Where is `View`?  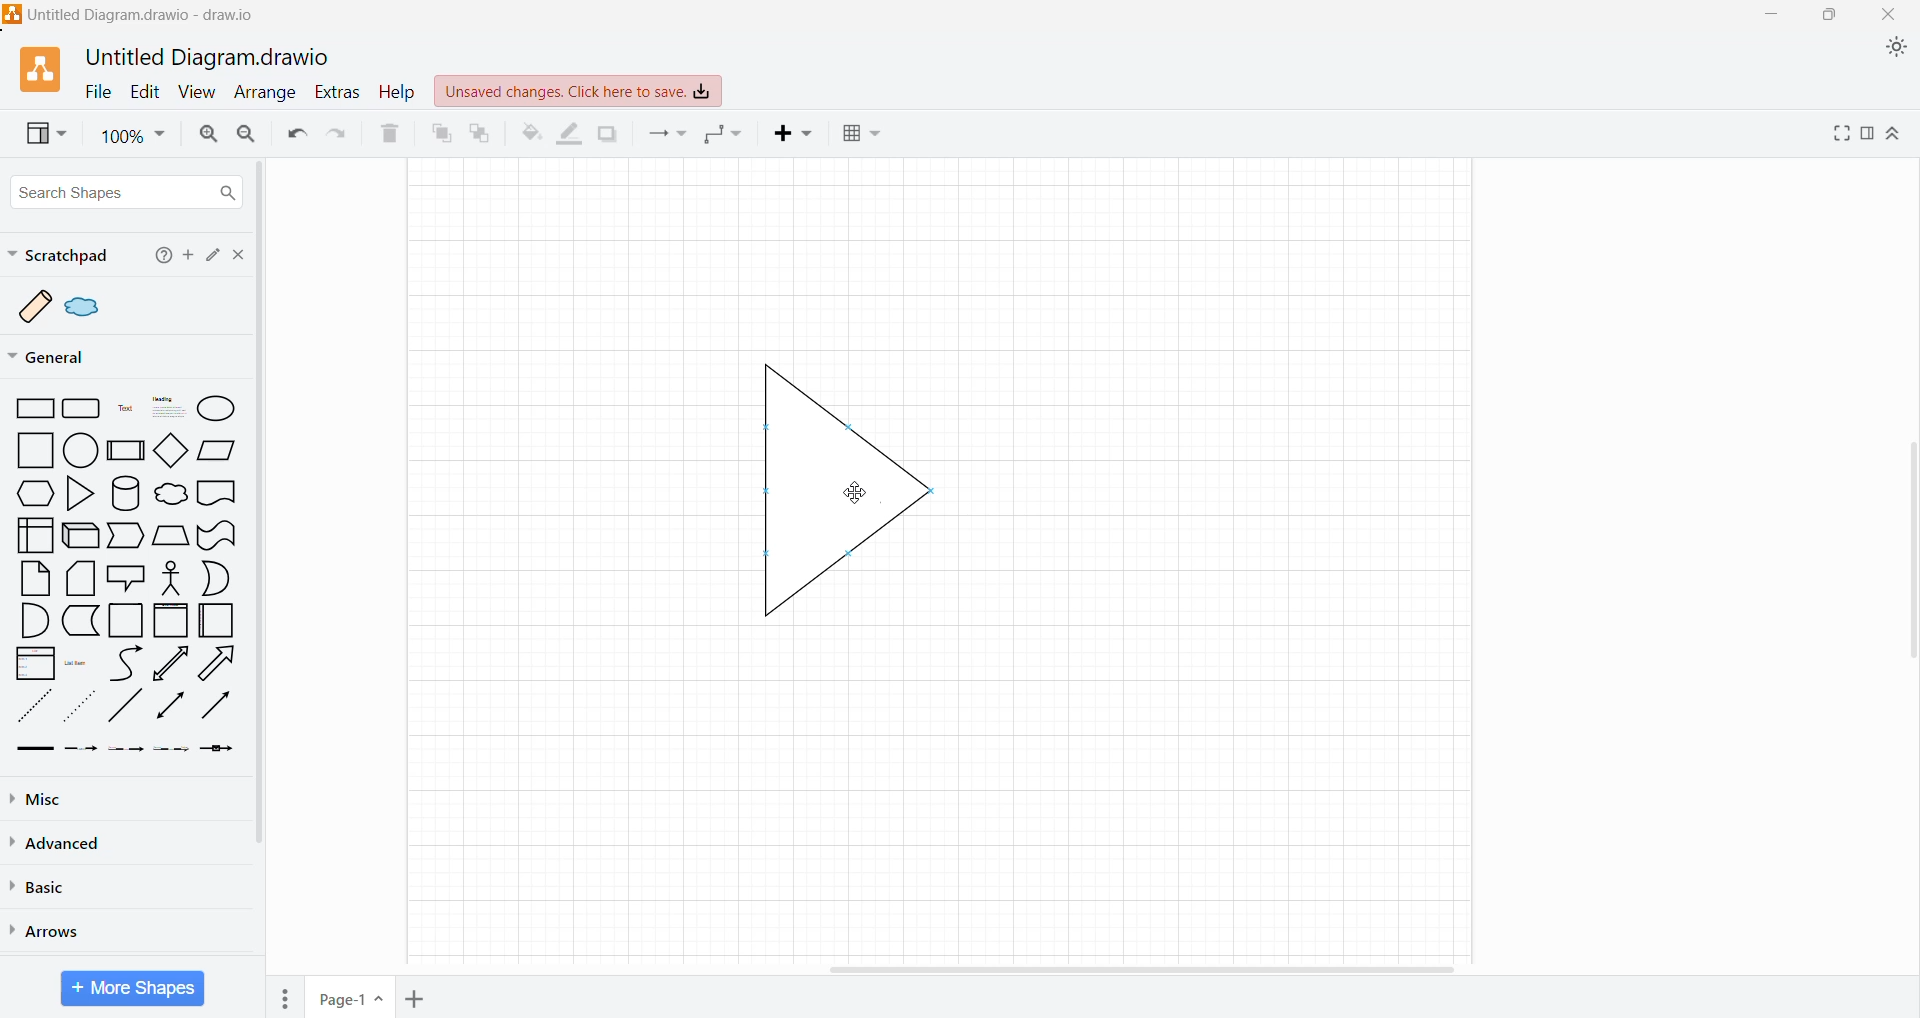
View is located at coordinates (37, 135).